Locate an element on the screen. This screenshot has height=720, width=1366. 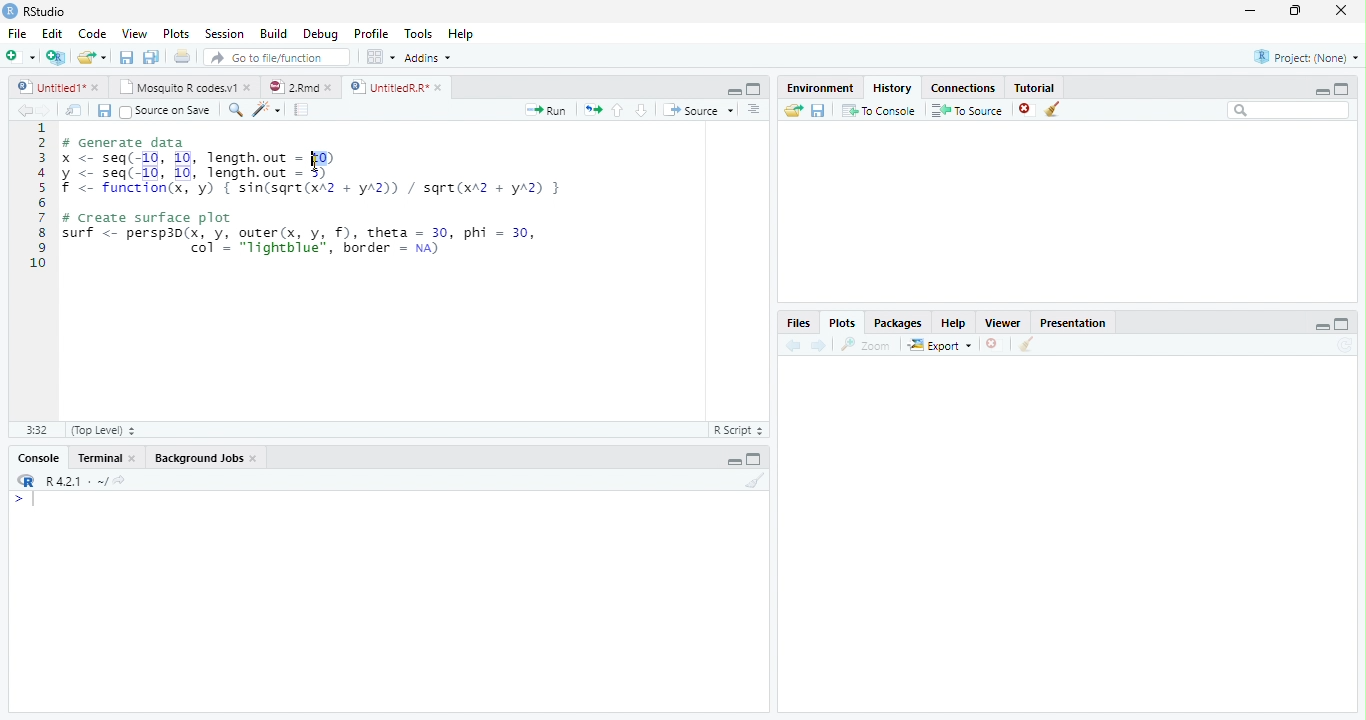
Remove current plot is located at coordinates (996, 344).